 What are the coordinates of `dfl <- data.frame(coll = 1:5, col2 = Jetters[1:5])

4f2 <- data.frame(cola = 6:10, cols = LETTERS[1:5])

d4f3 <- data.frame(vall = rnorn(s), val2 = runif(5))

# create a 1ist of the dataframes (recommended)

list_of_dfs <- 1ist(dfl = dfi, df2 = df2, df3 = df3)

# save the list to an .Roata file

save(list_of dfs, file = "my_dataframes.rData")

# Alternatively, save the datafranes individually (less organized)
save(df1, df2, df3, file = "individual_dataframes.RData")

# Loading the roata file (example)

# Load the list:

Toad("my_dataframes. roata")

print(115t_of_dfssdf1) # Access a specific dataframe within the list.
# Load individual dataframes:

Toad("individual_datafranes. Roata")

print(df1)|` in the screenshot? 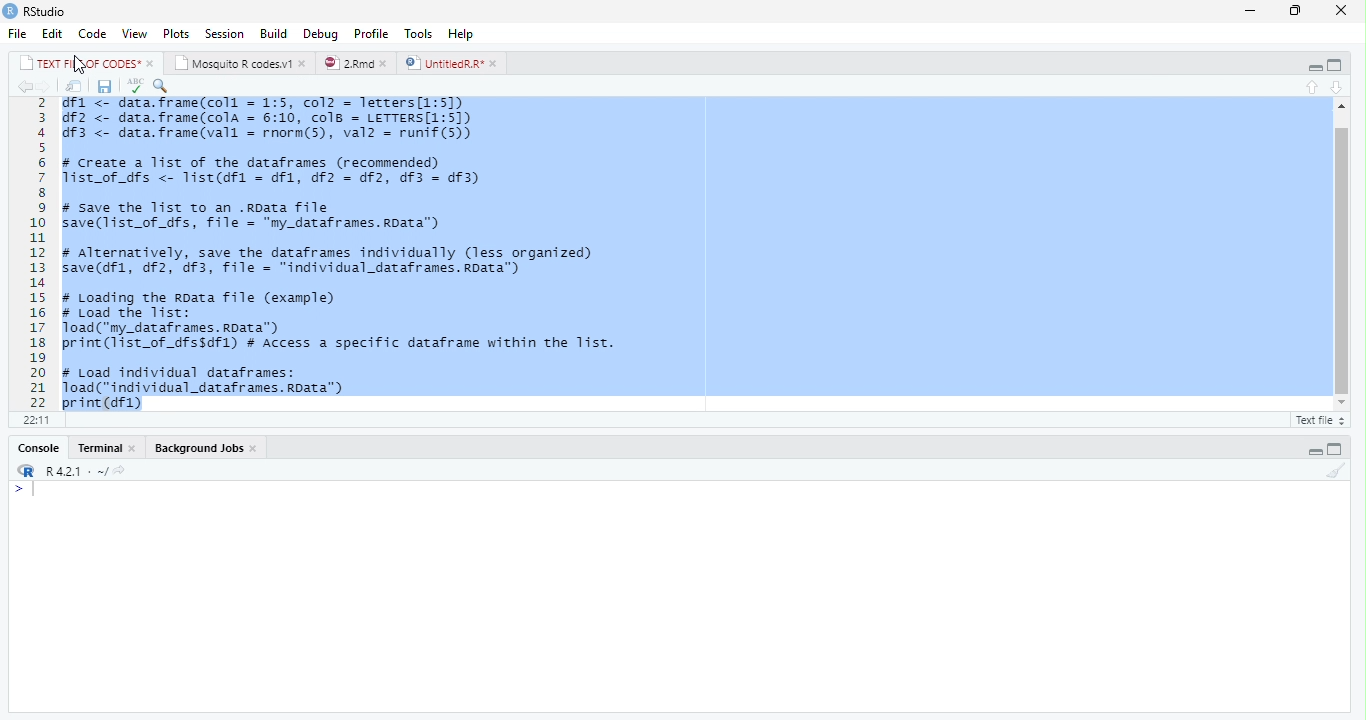 It's located at (355, 253).